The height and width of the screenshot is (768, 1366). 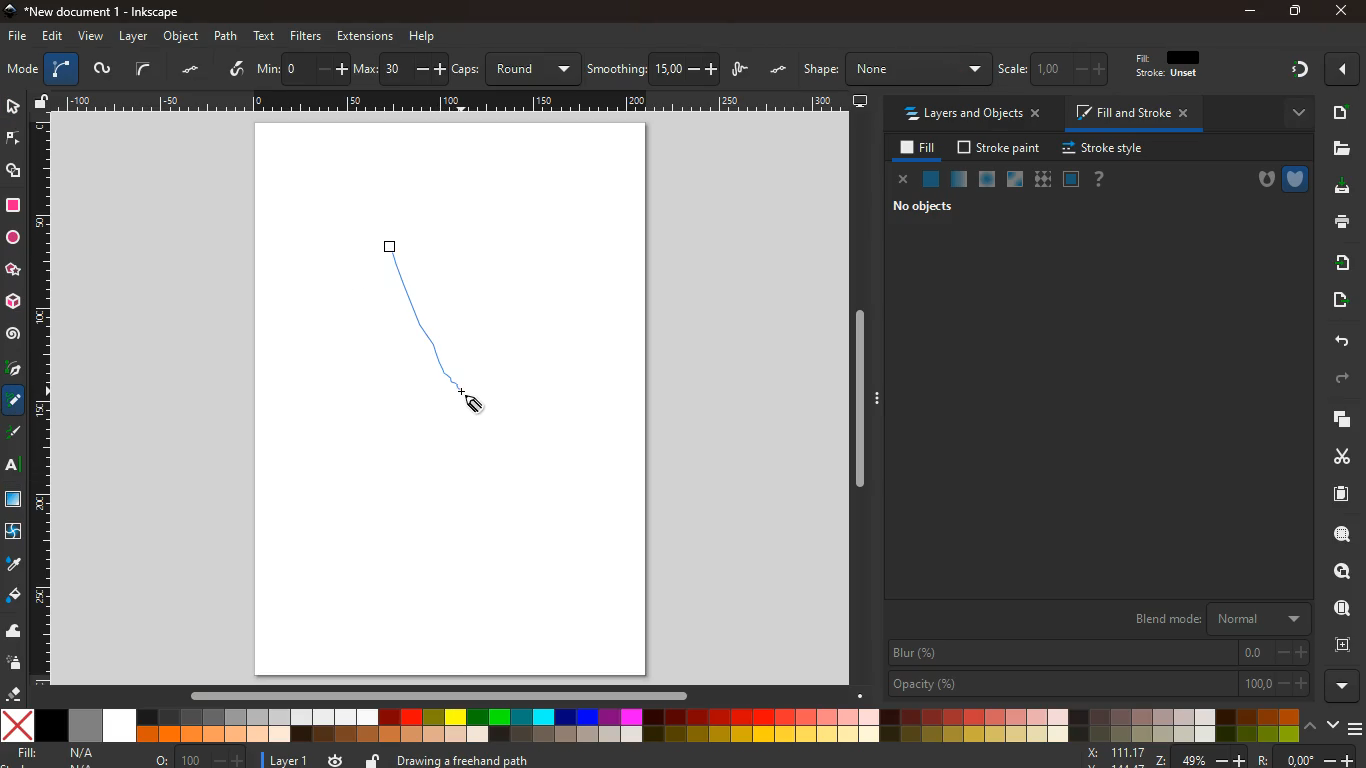 What do you see at coordinates (654, 69) in the screenshot?
I see `smoothing` at bounding box center [654, 69].